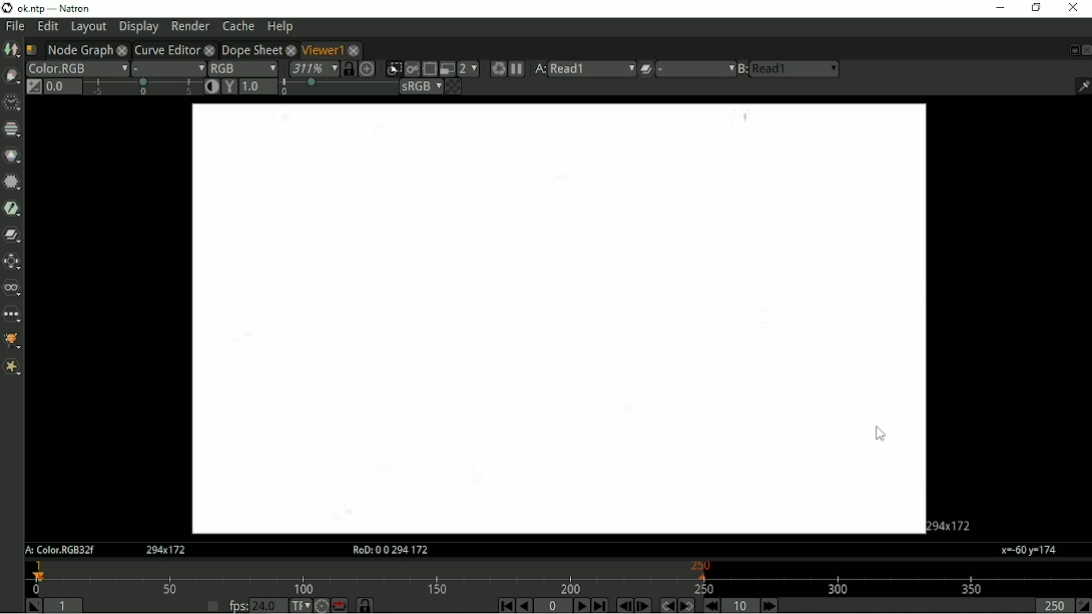  What do you see at coordinates (267, 605) in the screenshot?
I see `24` at bounding box center [267, 605].